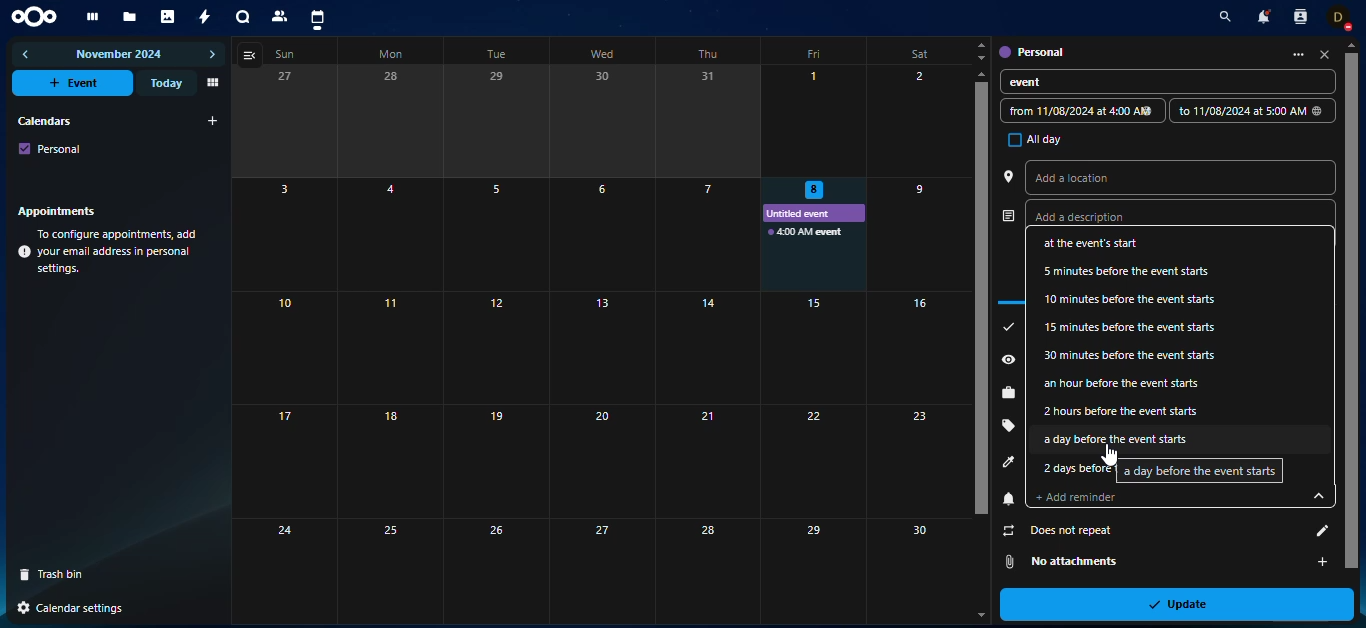  I want to click on drop down, so click(1310, 493).